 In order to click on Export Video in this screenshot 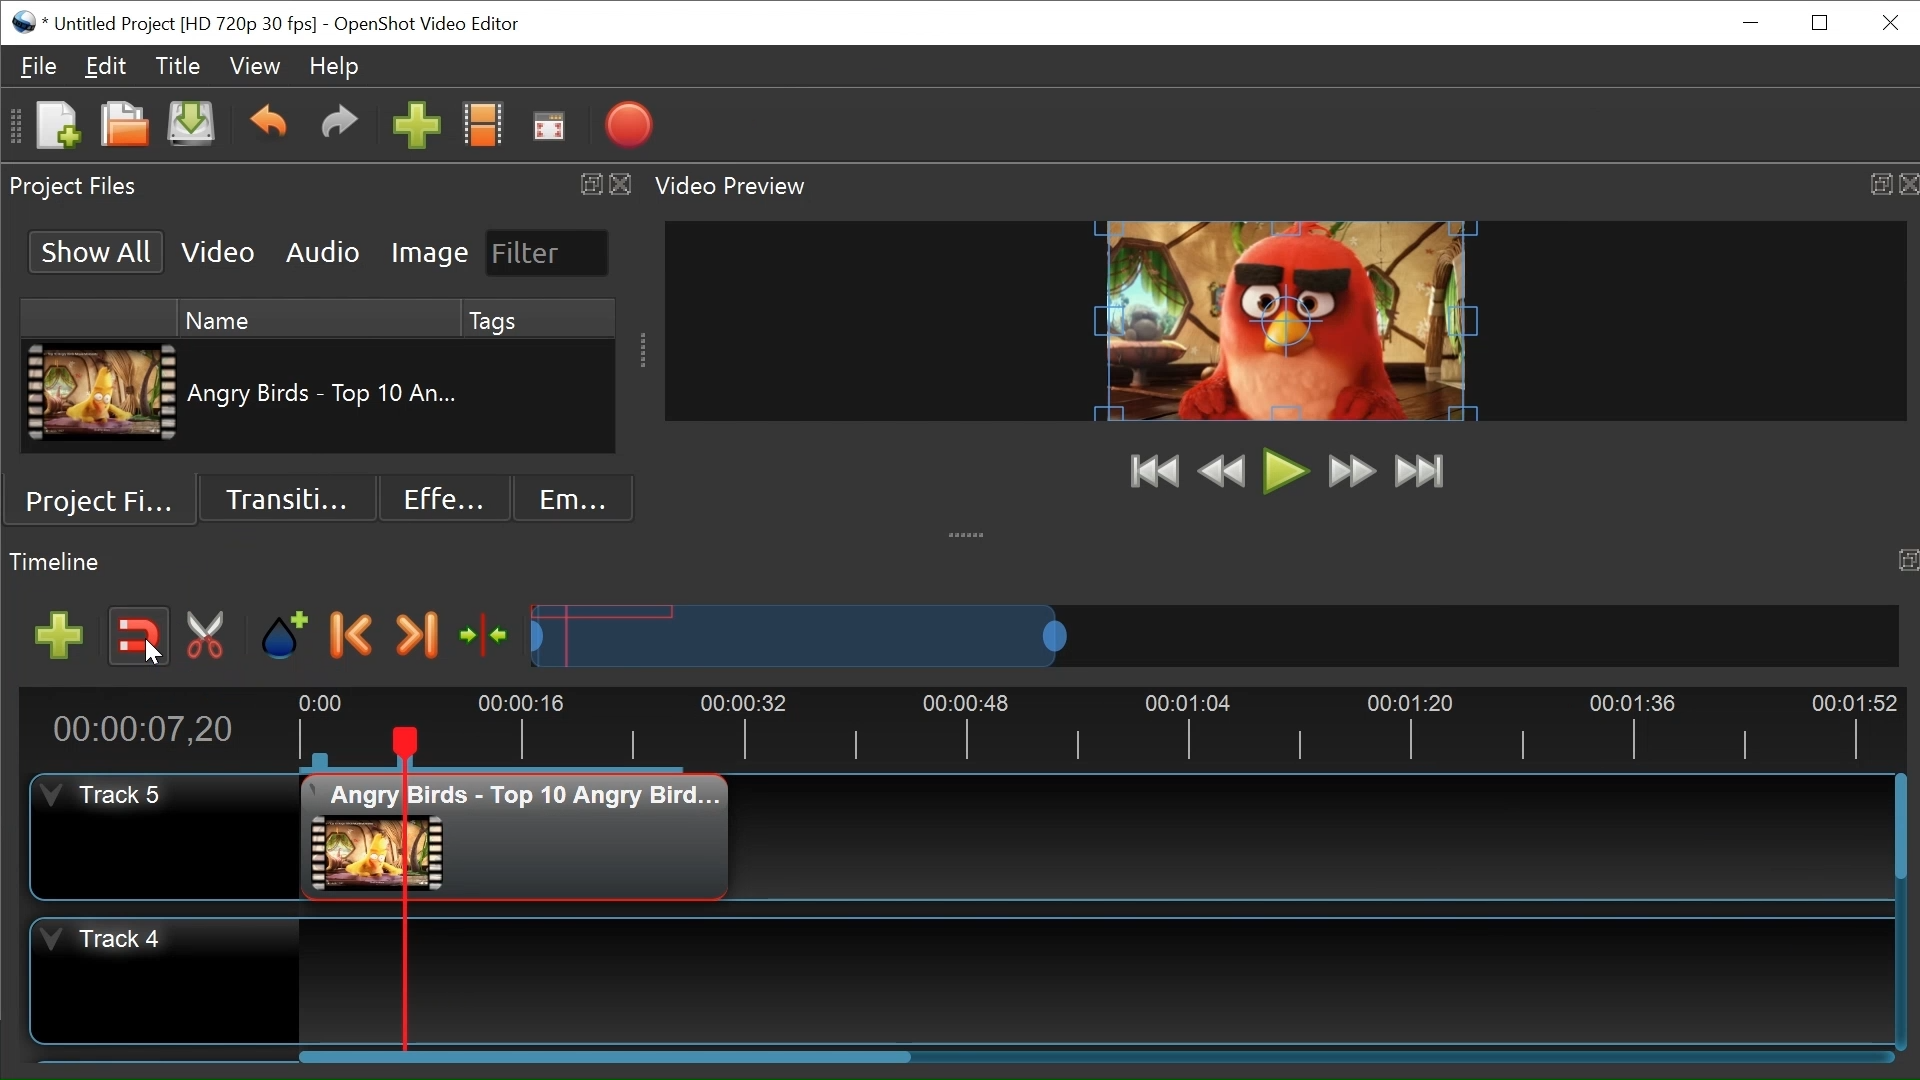, I will do `click(628, 125)`.